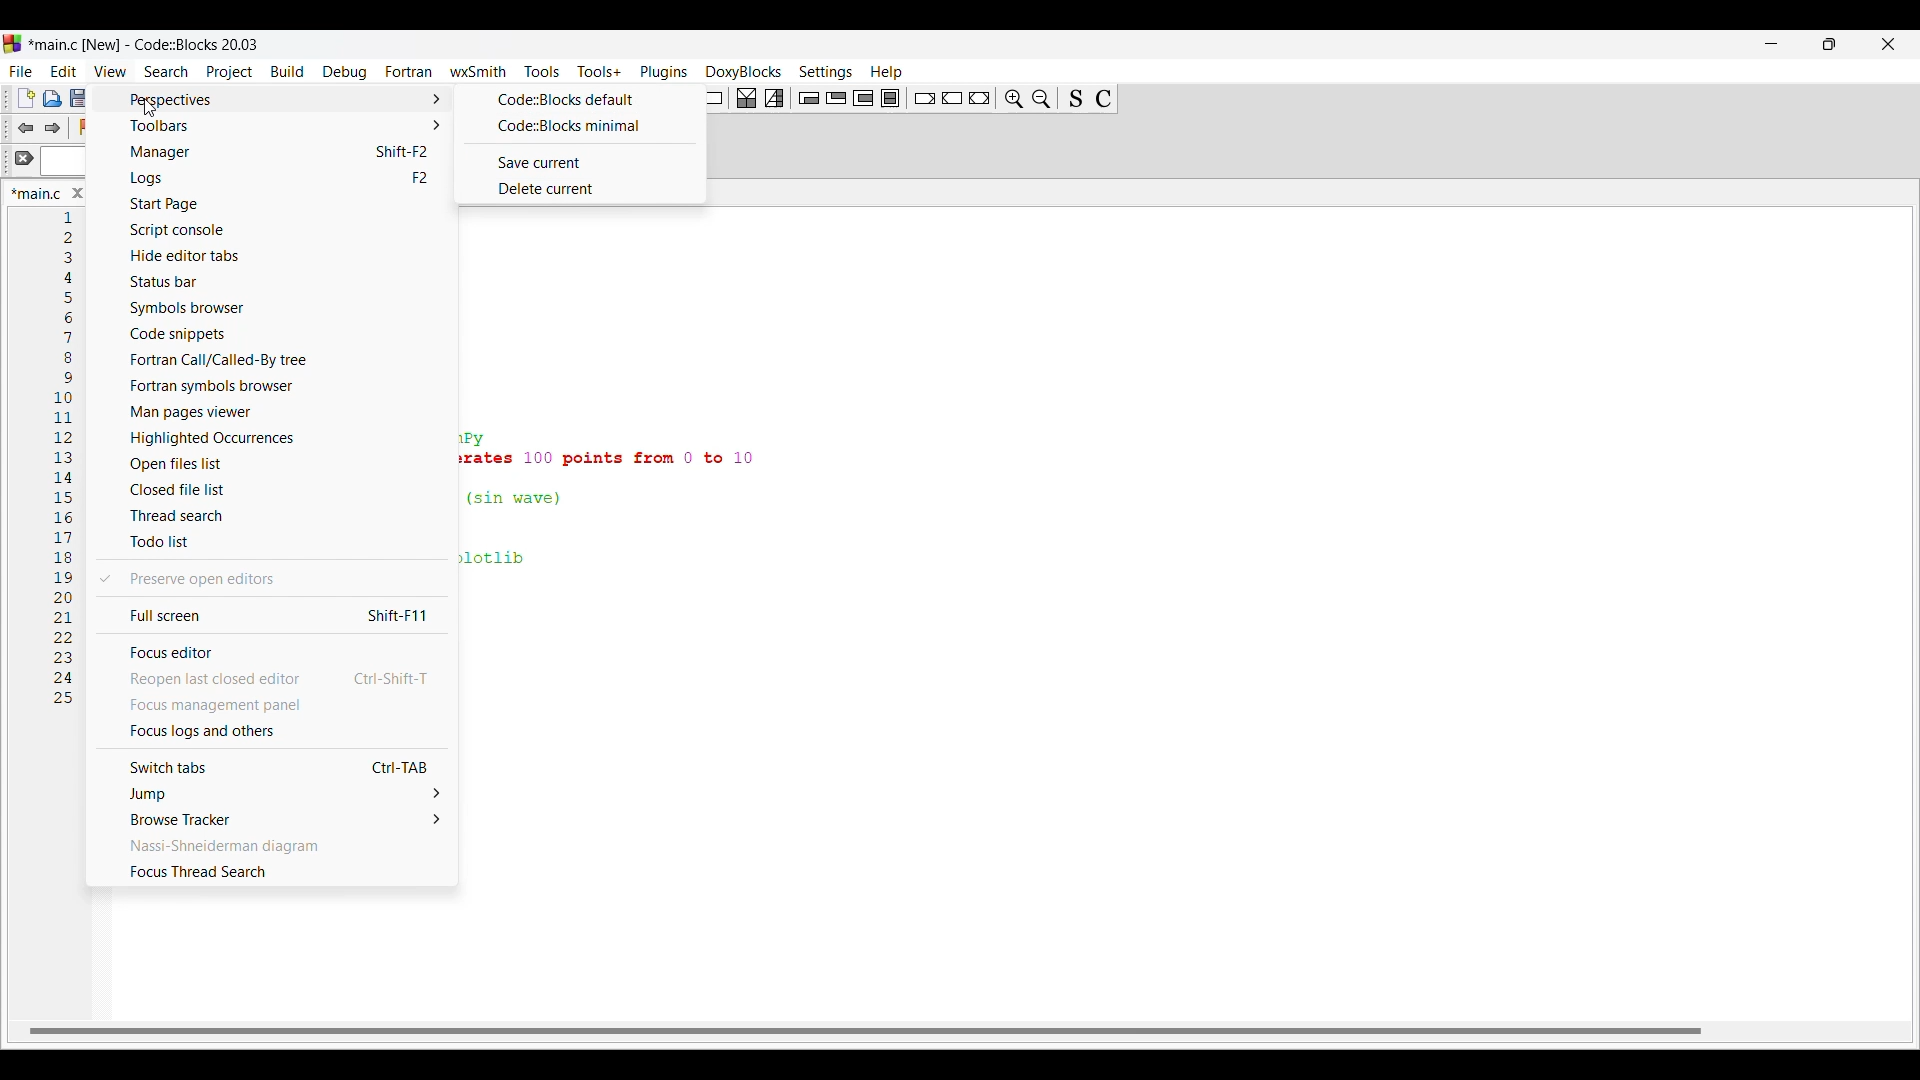 The height and width of the screenshot is (1080, 1920). I want to click on Continue instruction, so click(952, 98).